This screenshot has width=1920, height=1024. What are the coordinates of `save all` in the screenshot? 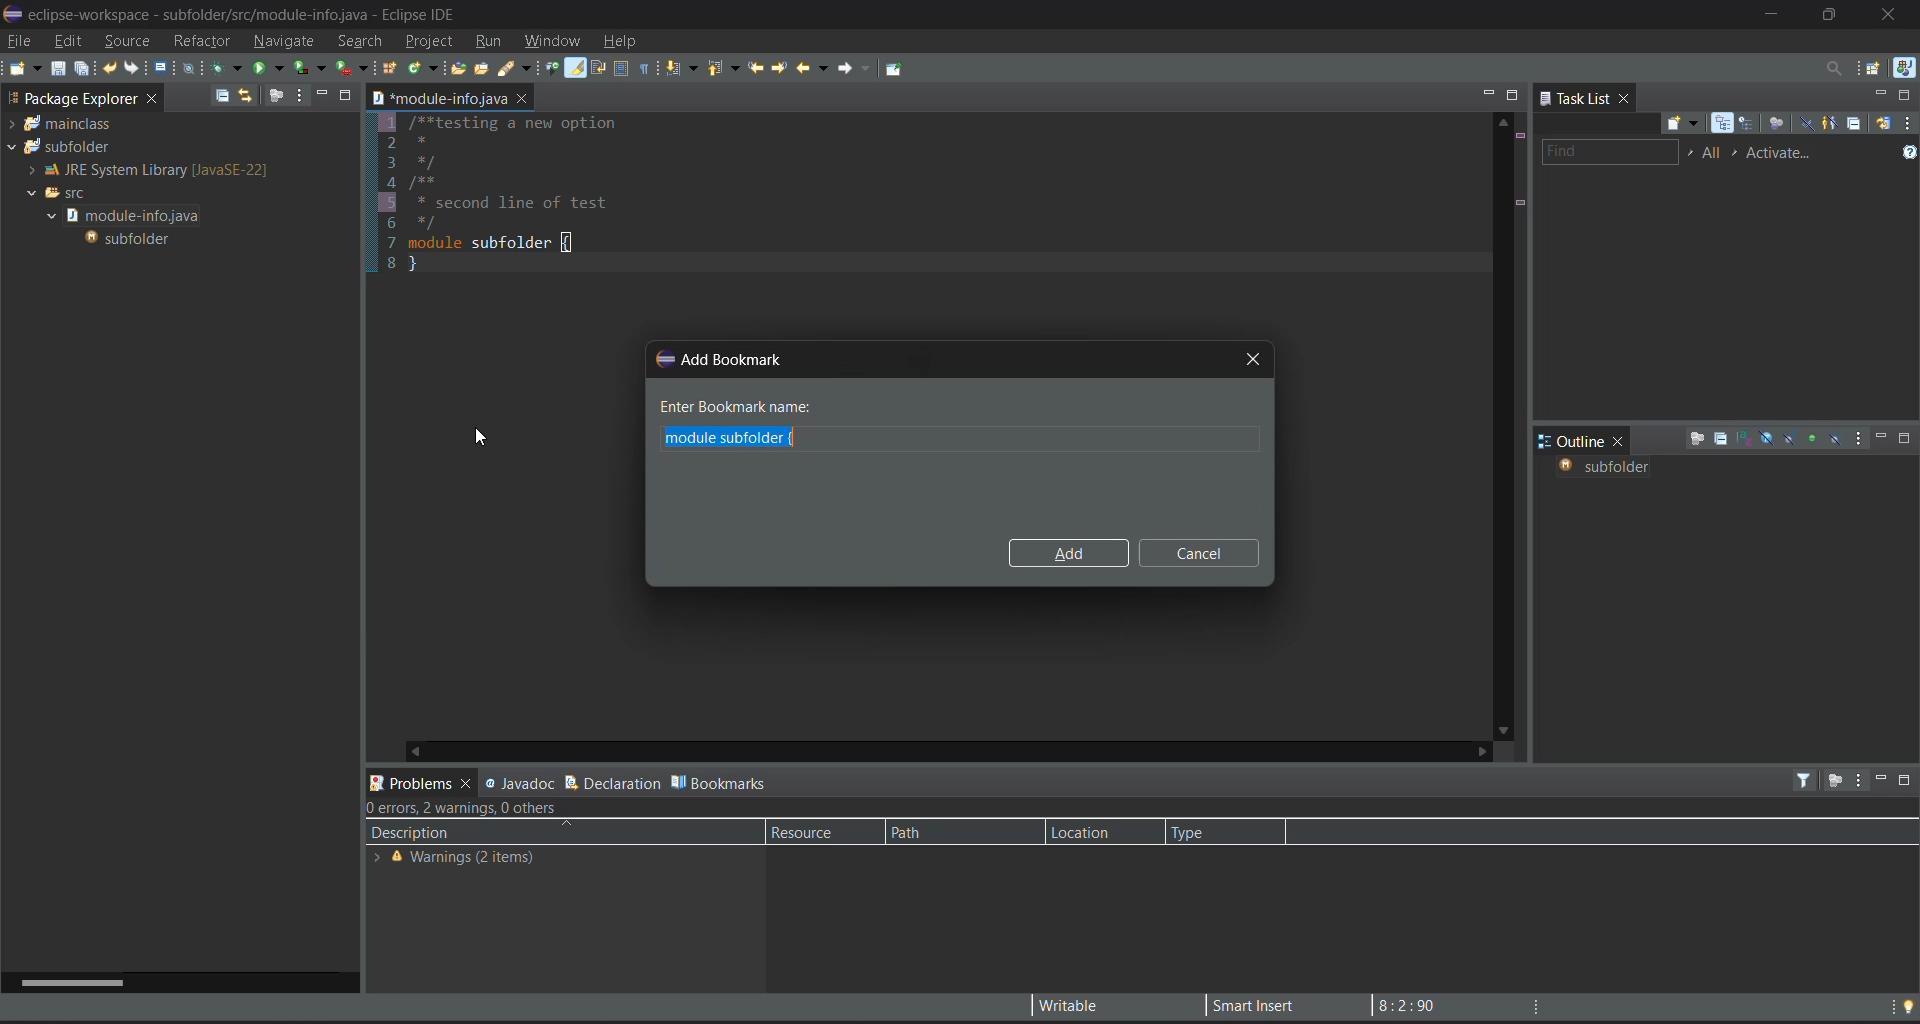 It's located at (83, 69).